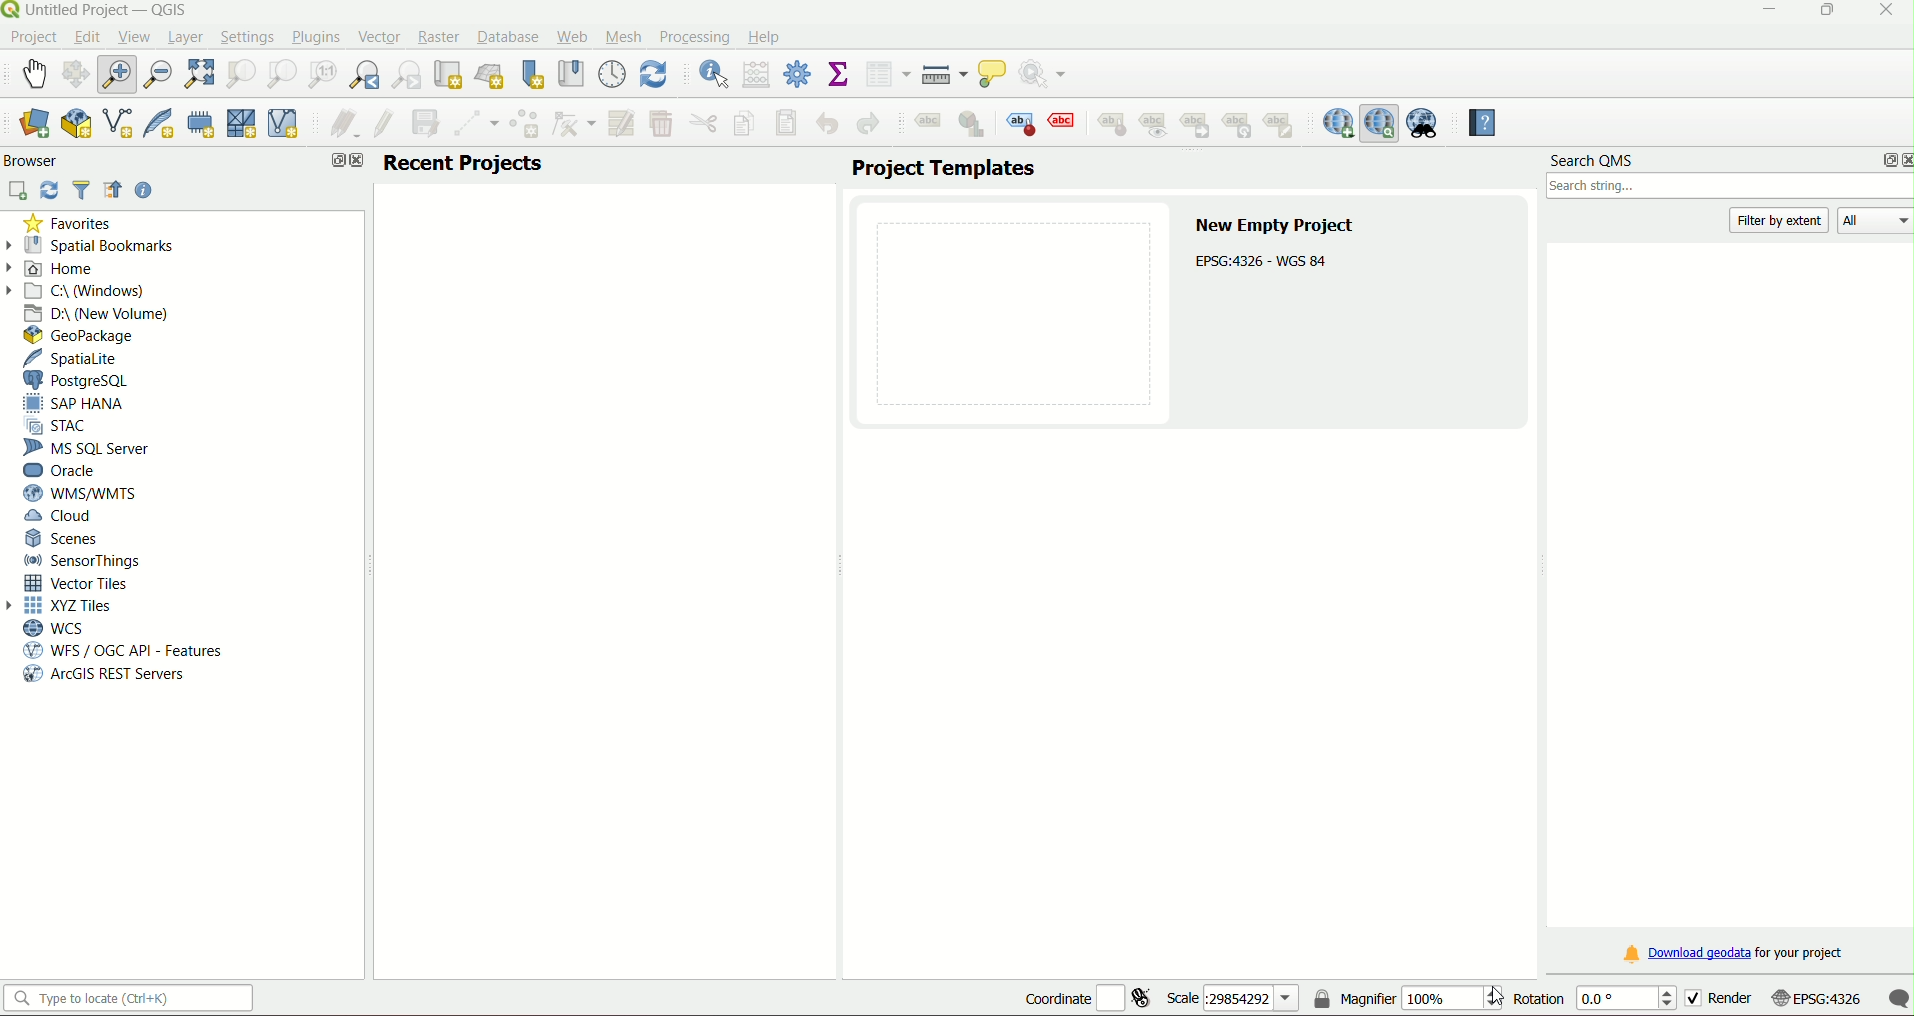 The image size is (1914, 1016). Describe the element at coordinates (427, 123) in the screenshot. I see `save layer edit` at that location.